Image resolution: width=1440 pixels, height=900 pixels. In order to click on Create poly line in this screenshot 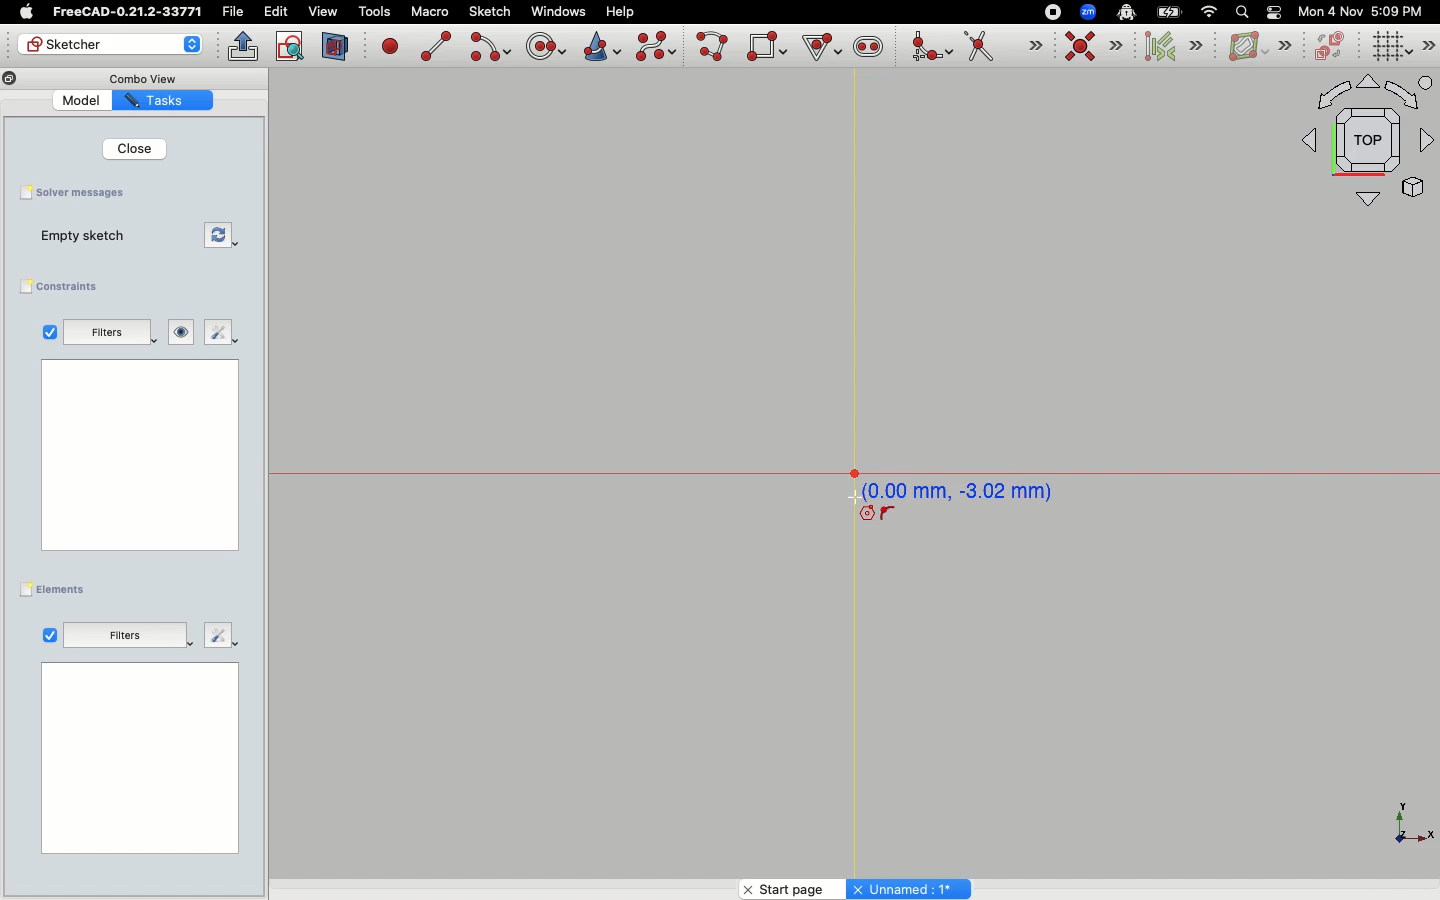, I will do `click(713, 48)`.